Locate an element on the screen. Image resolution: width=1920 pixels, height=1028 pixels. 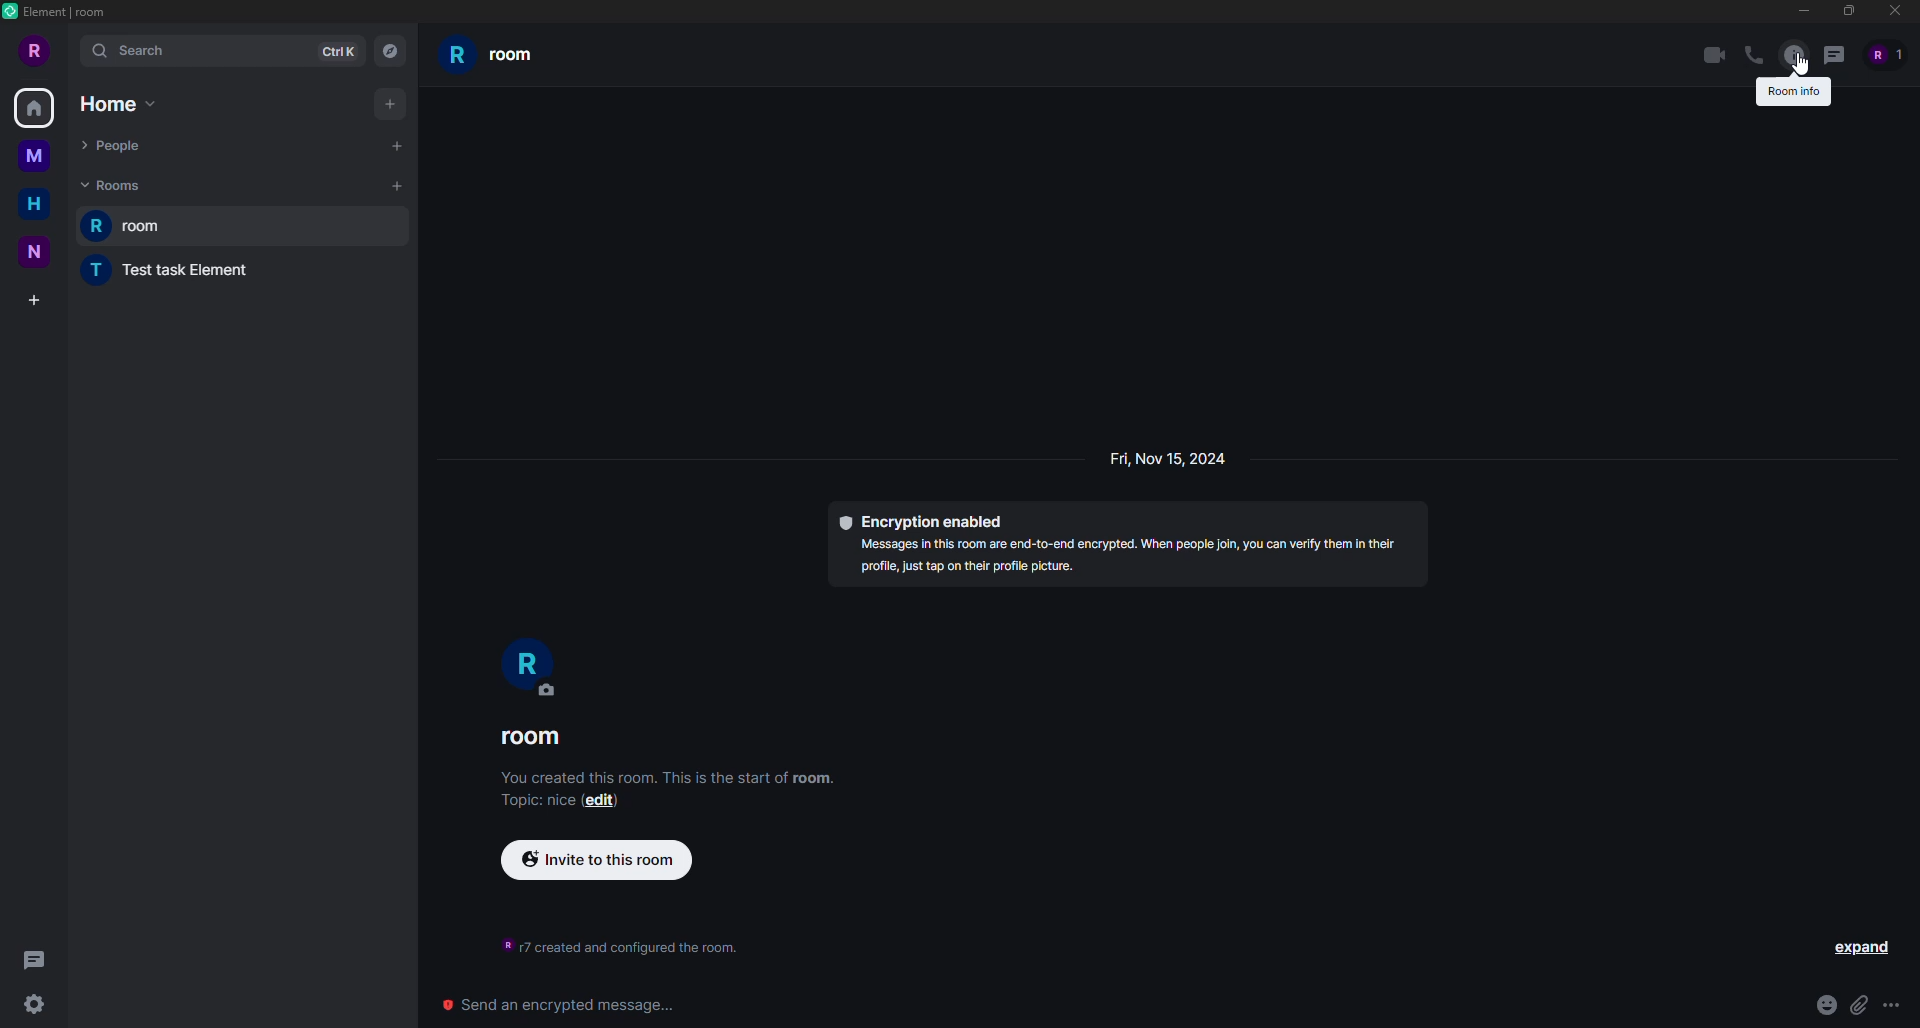
All rooms is located at coordinates (34, 109).